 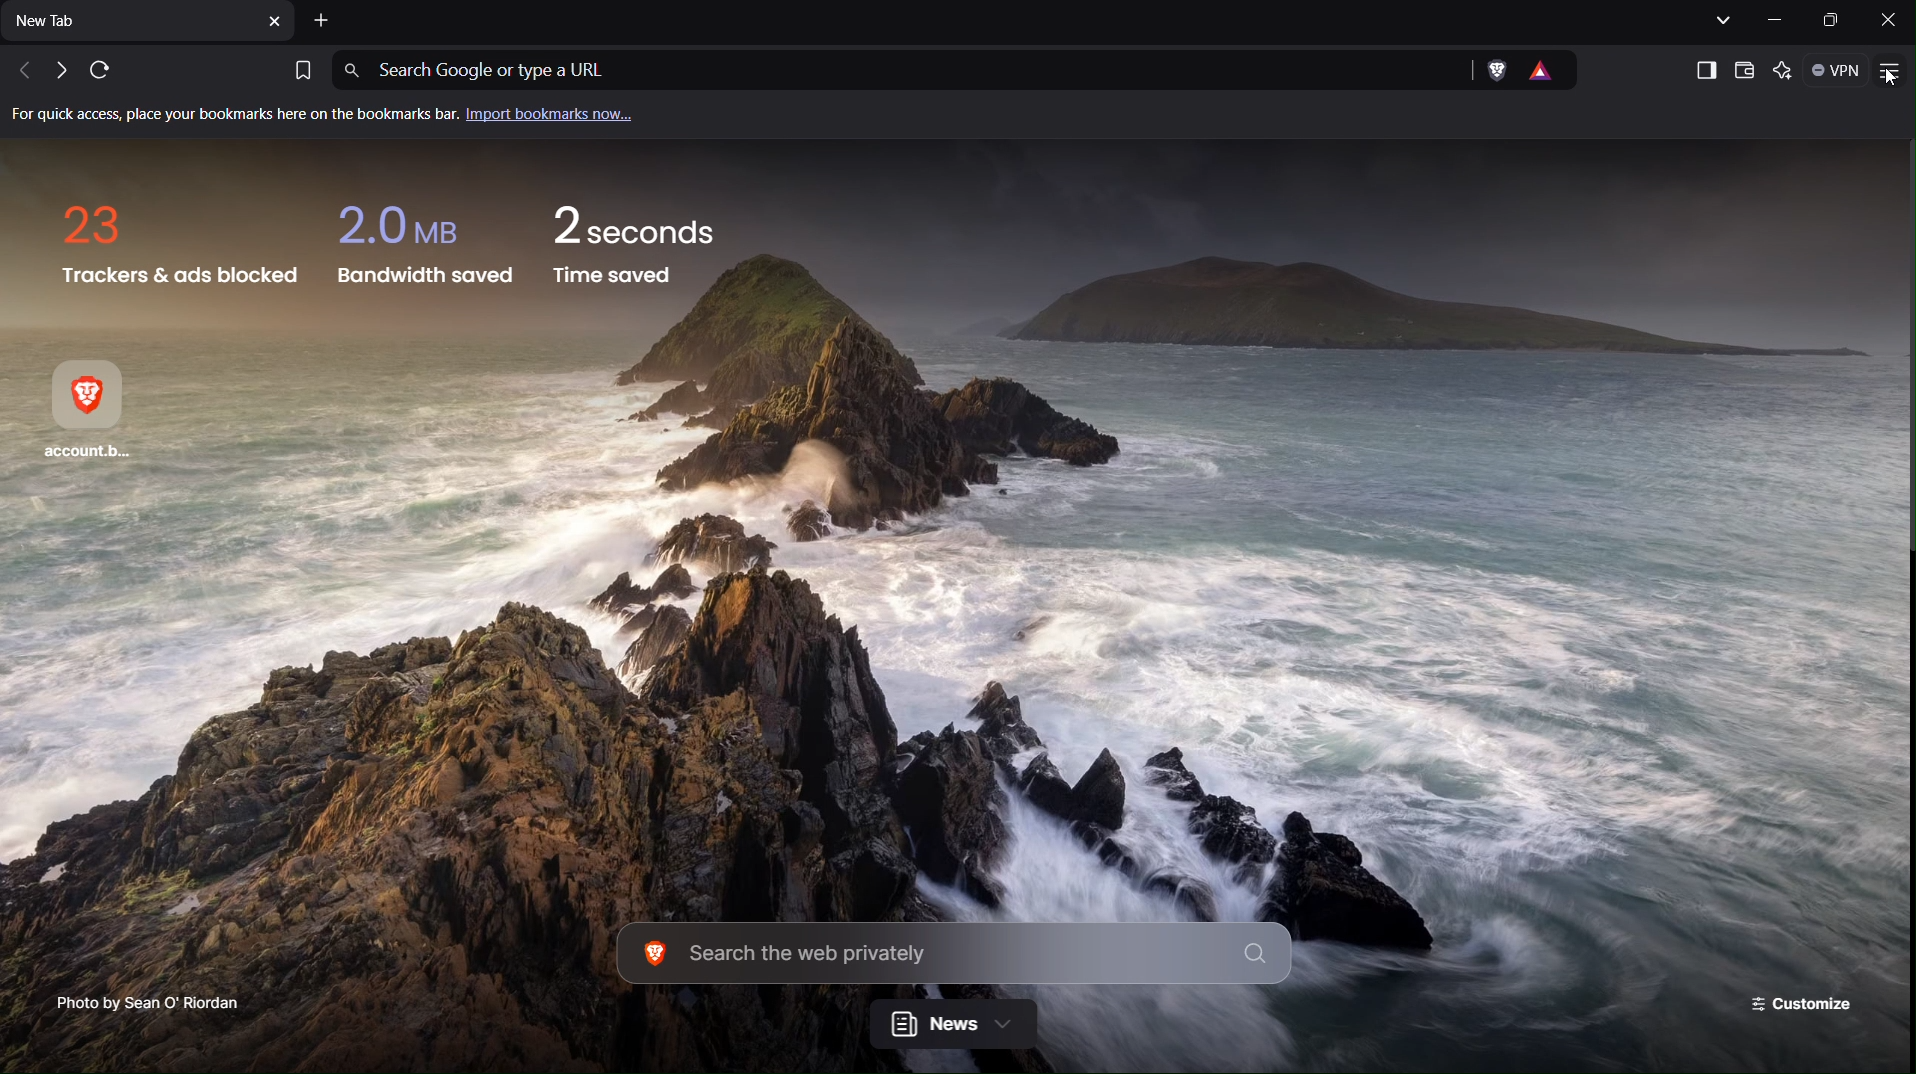 I want to click on Leo AI, so click(x=1786, y=71).